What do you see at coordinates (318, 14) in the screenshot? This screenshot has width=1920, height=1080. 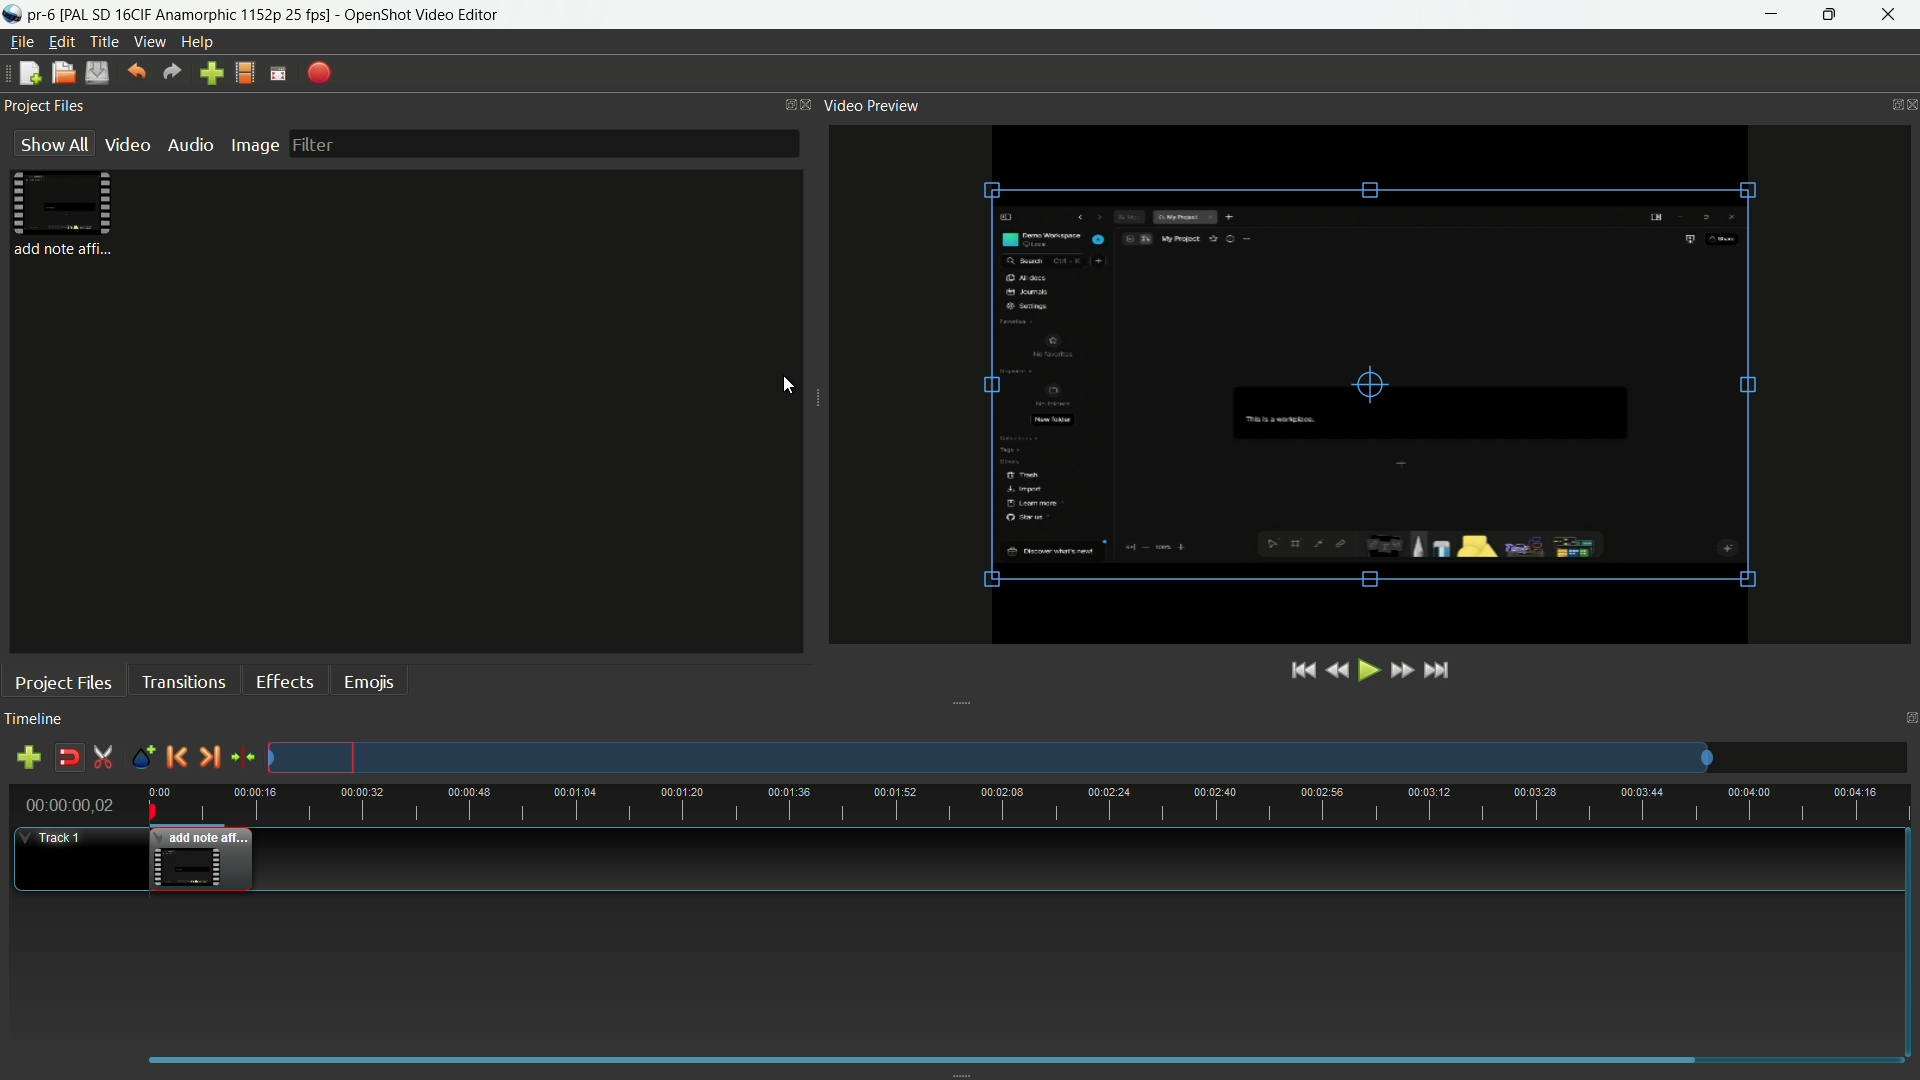 I see `Untitled Project [PAL SD 16CIF Anamorphic 1152p 25 fps] - OpenShot Video Editor` at bounding box center [318, 14].